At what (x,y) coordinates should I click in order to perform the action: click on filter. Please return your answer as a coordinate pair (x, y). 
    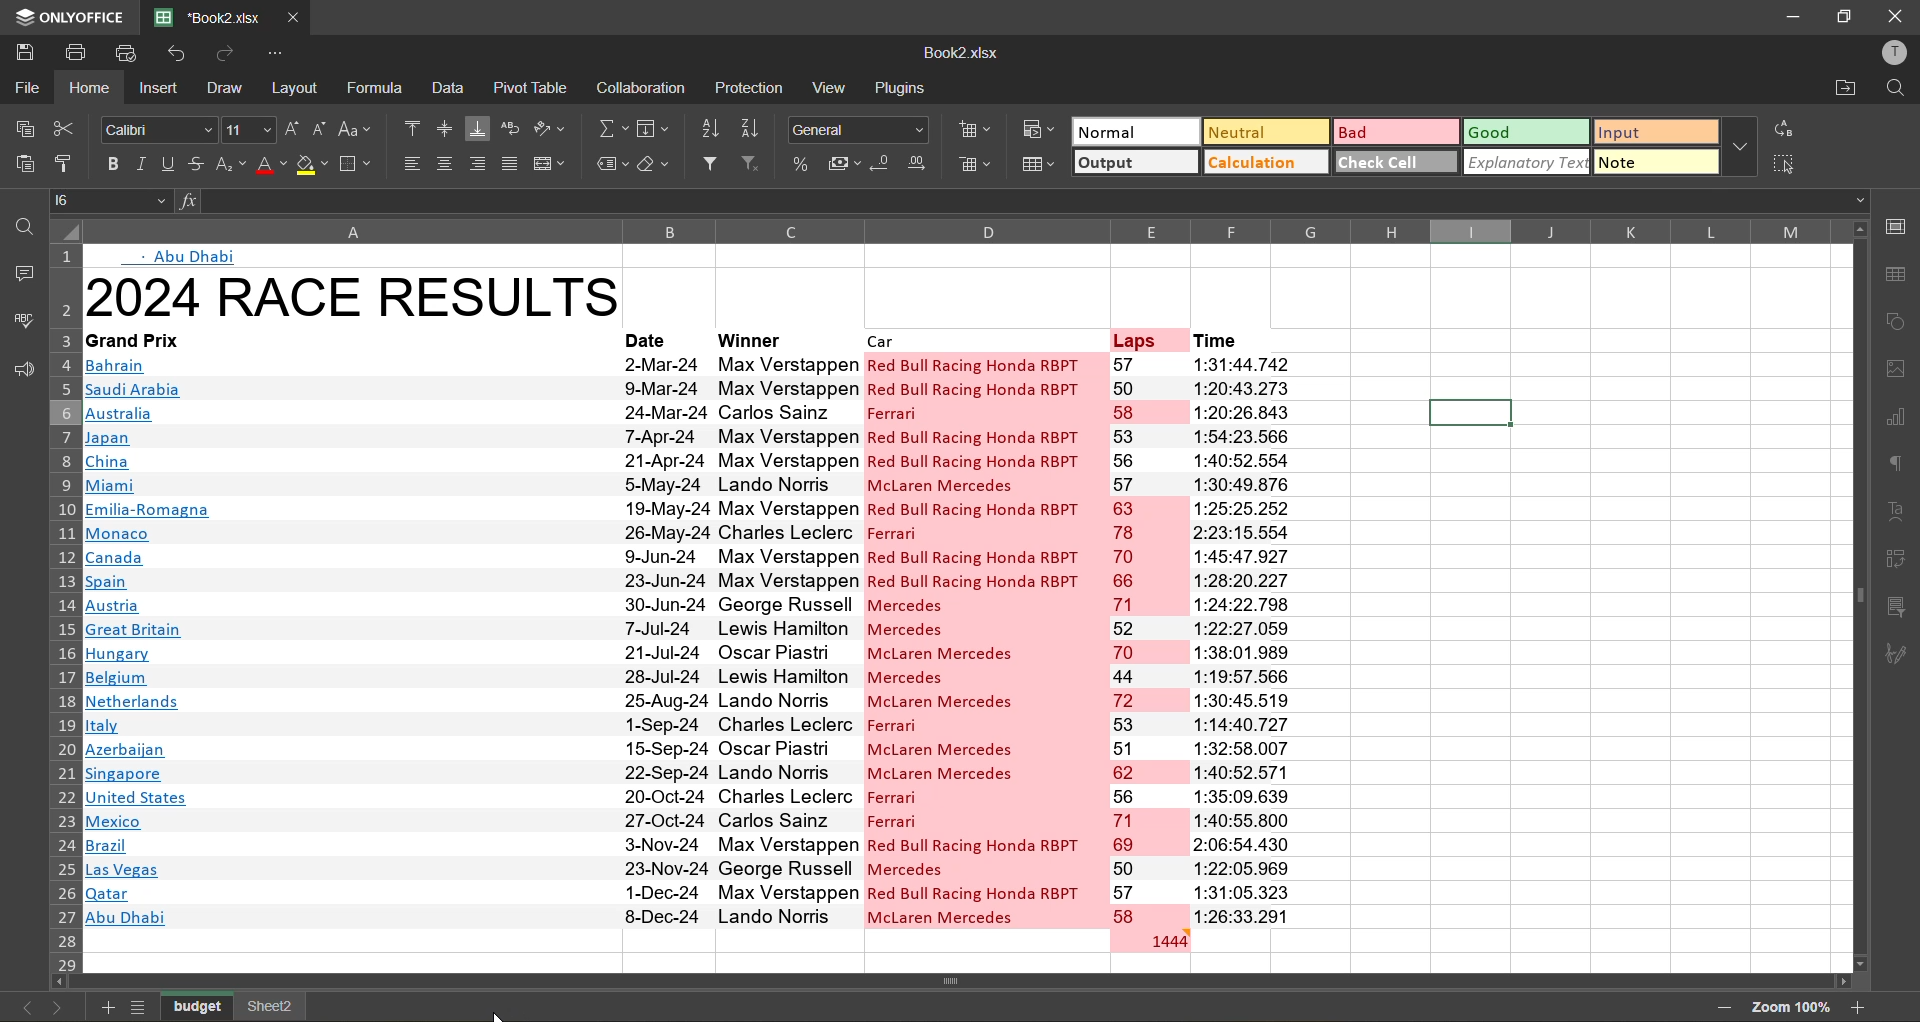
    Looking at the image, I should click on (712, 164).